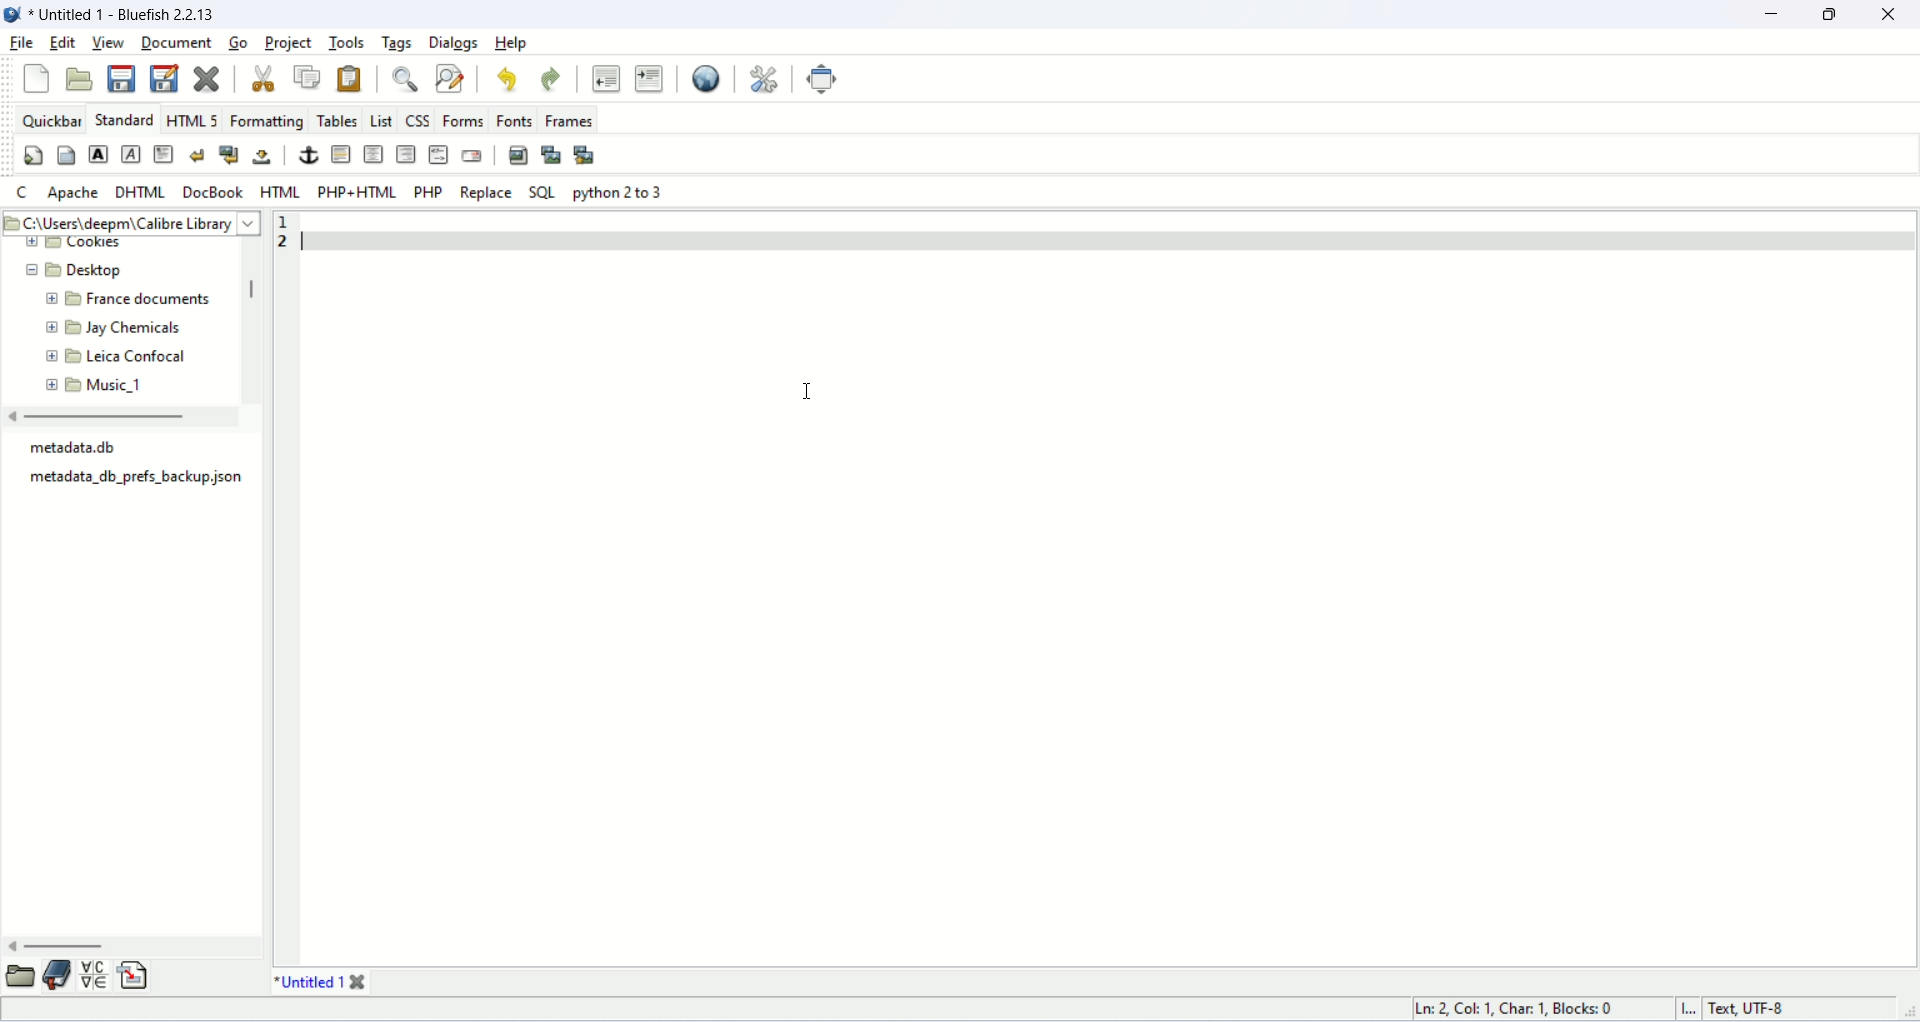 The image size is (1920, 1022). Describe the element at coordinates (285, 589) in the screenshot. I see `line number` at that location.